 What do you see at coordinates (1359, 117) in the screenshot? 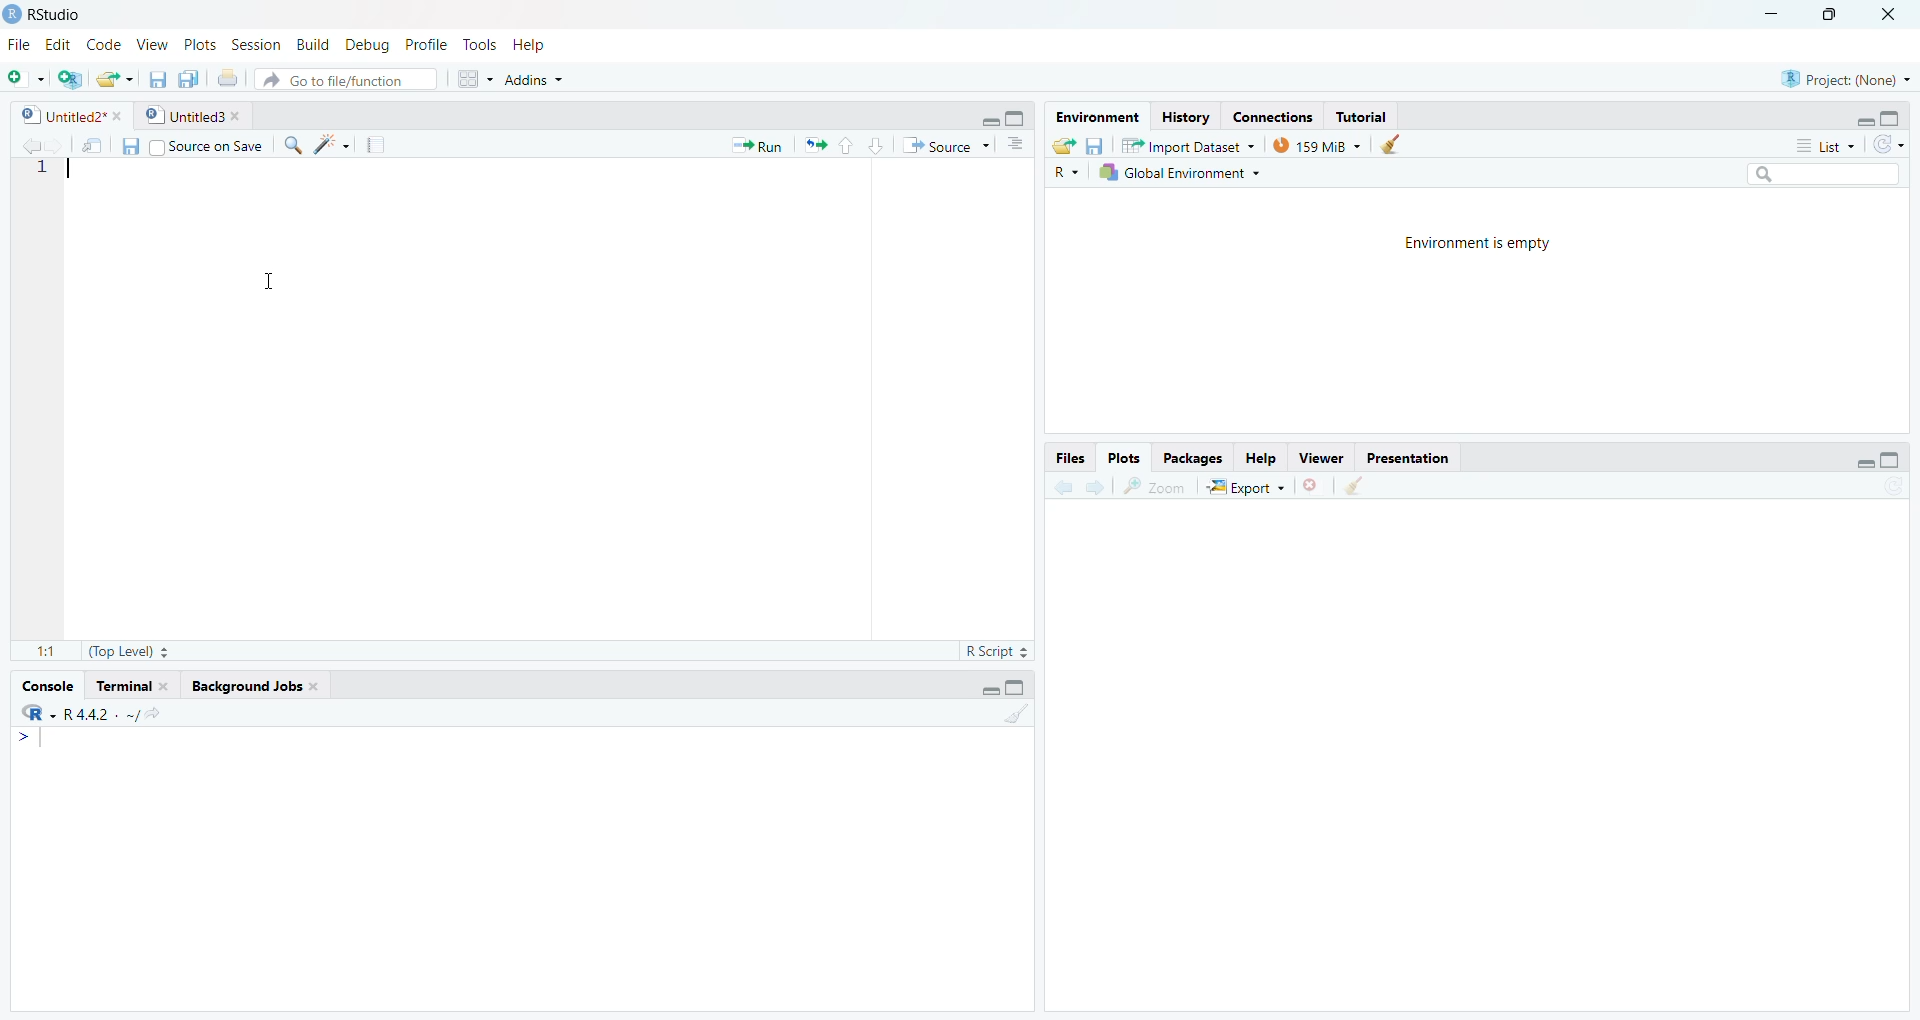
I see `Tutorial` at bounding box center [1359, 117].